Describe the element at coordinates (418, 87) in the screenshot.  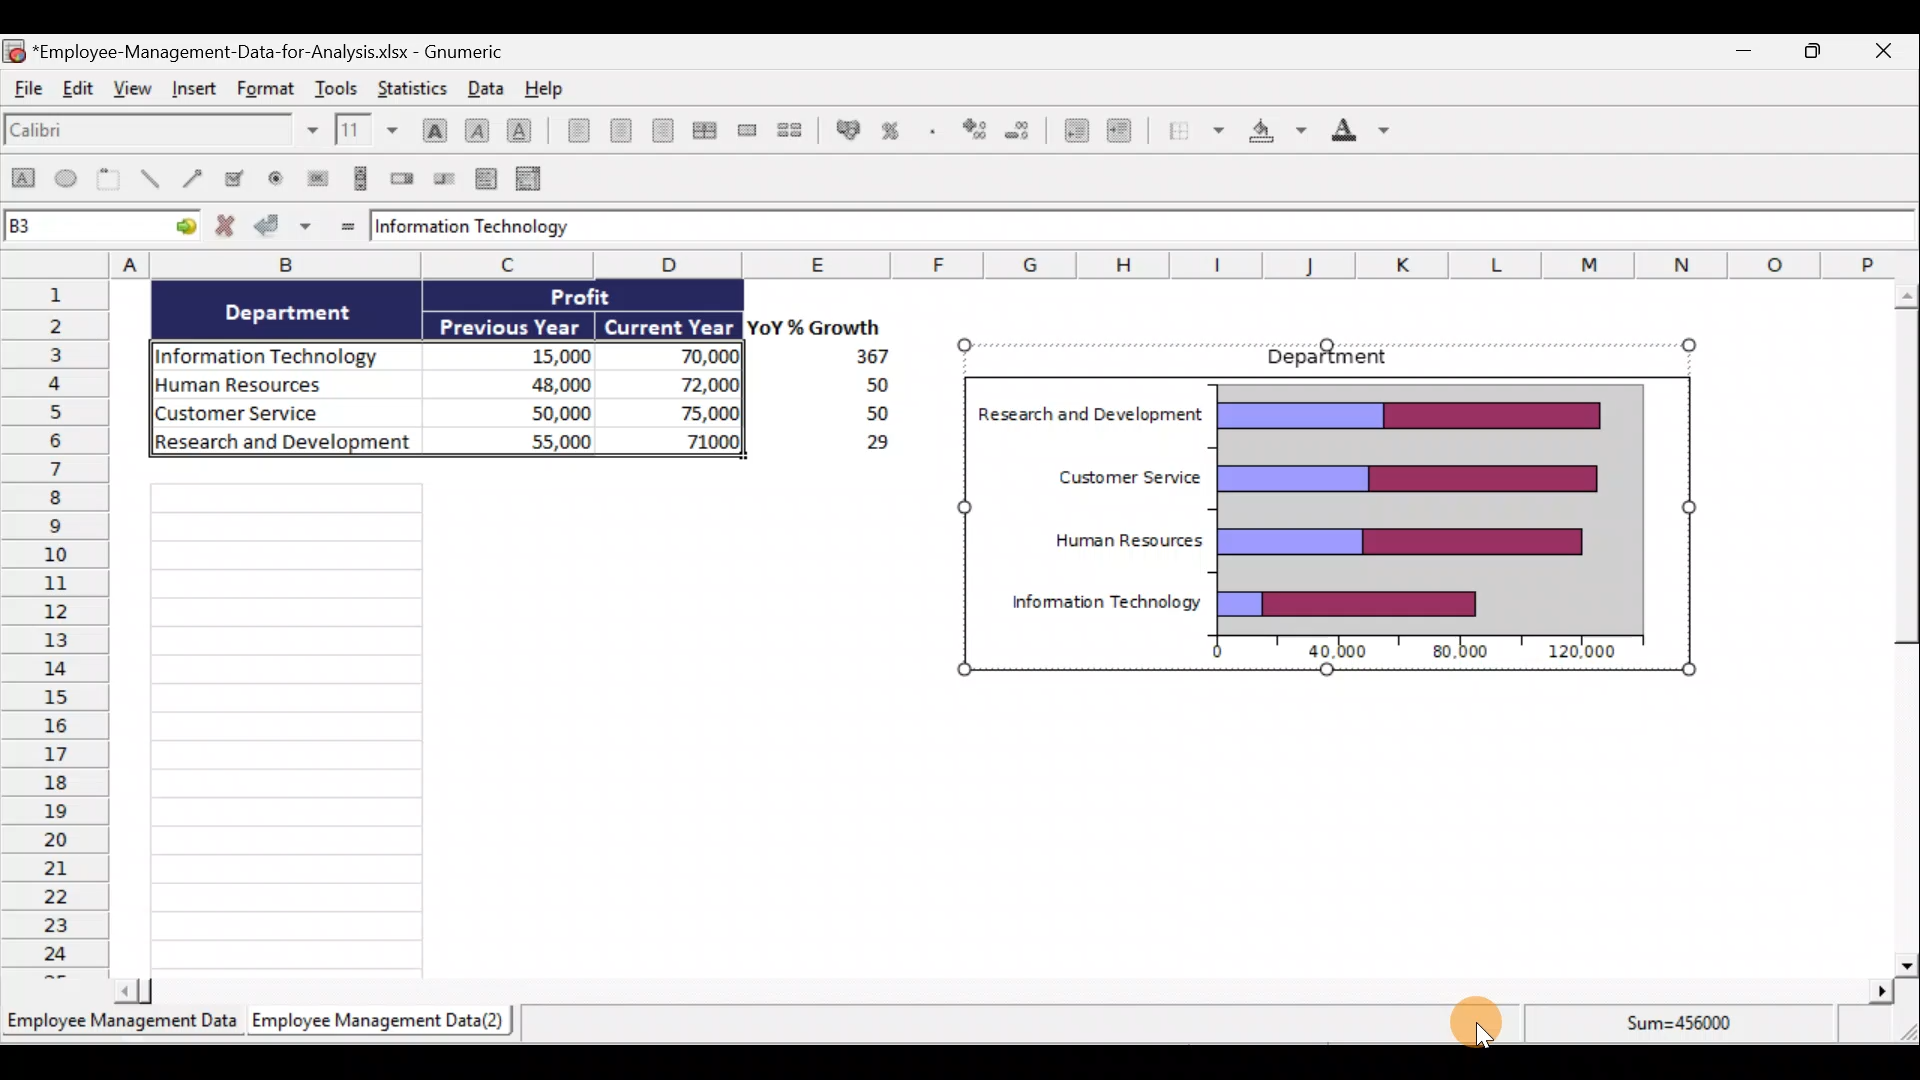
I see `Statistics` at that location.